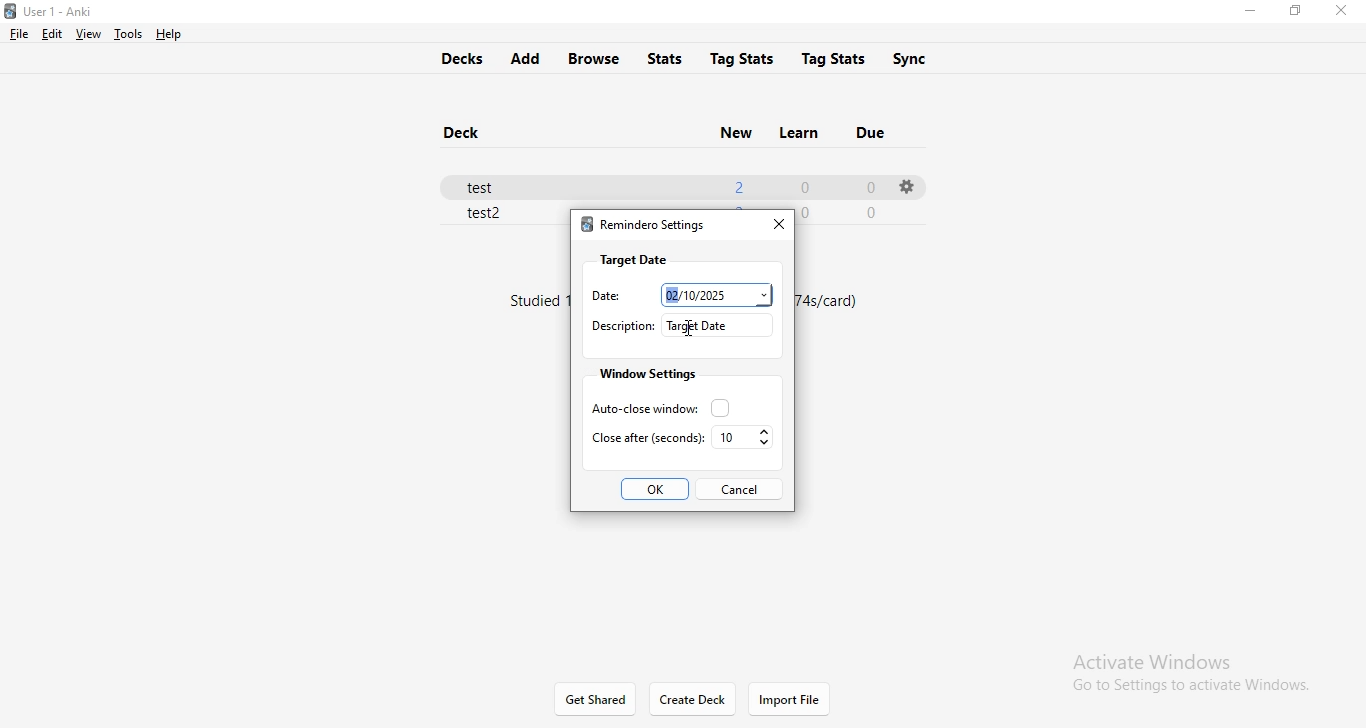  What do you see at coordinates (166, 34) in the screenshot?
I see `help` at bounding box center [166, 34].